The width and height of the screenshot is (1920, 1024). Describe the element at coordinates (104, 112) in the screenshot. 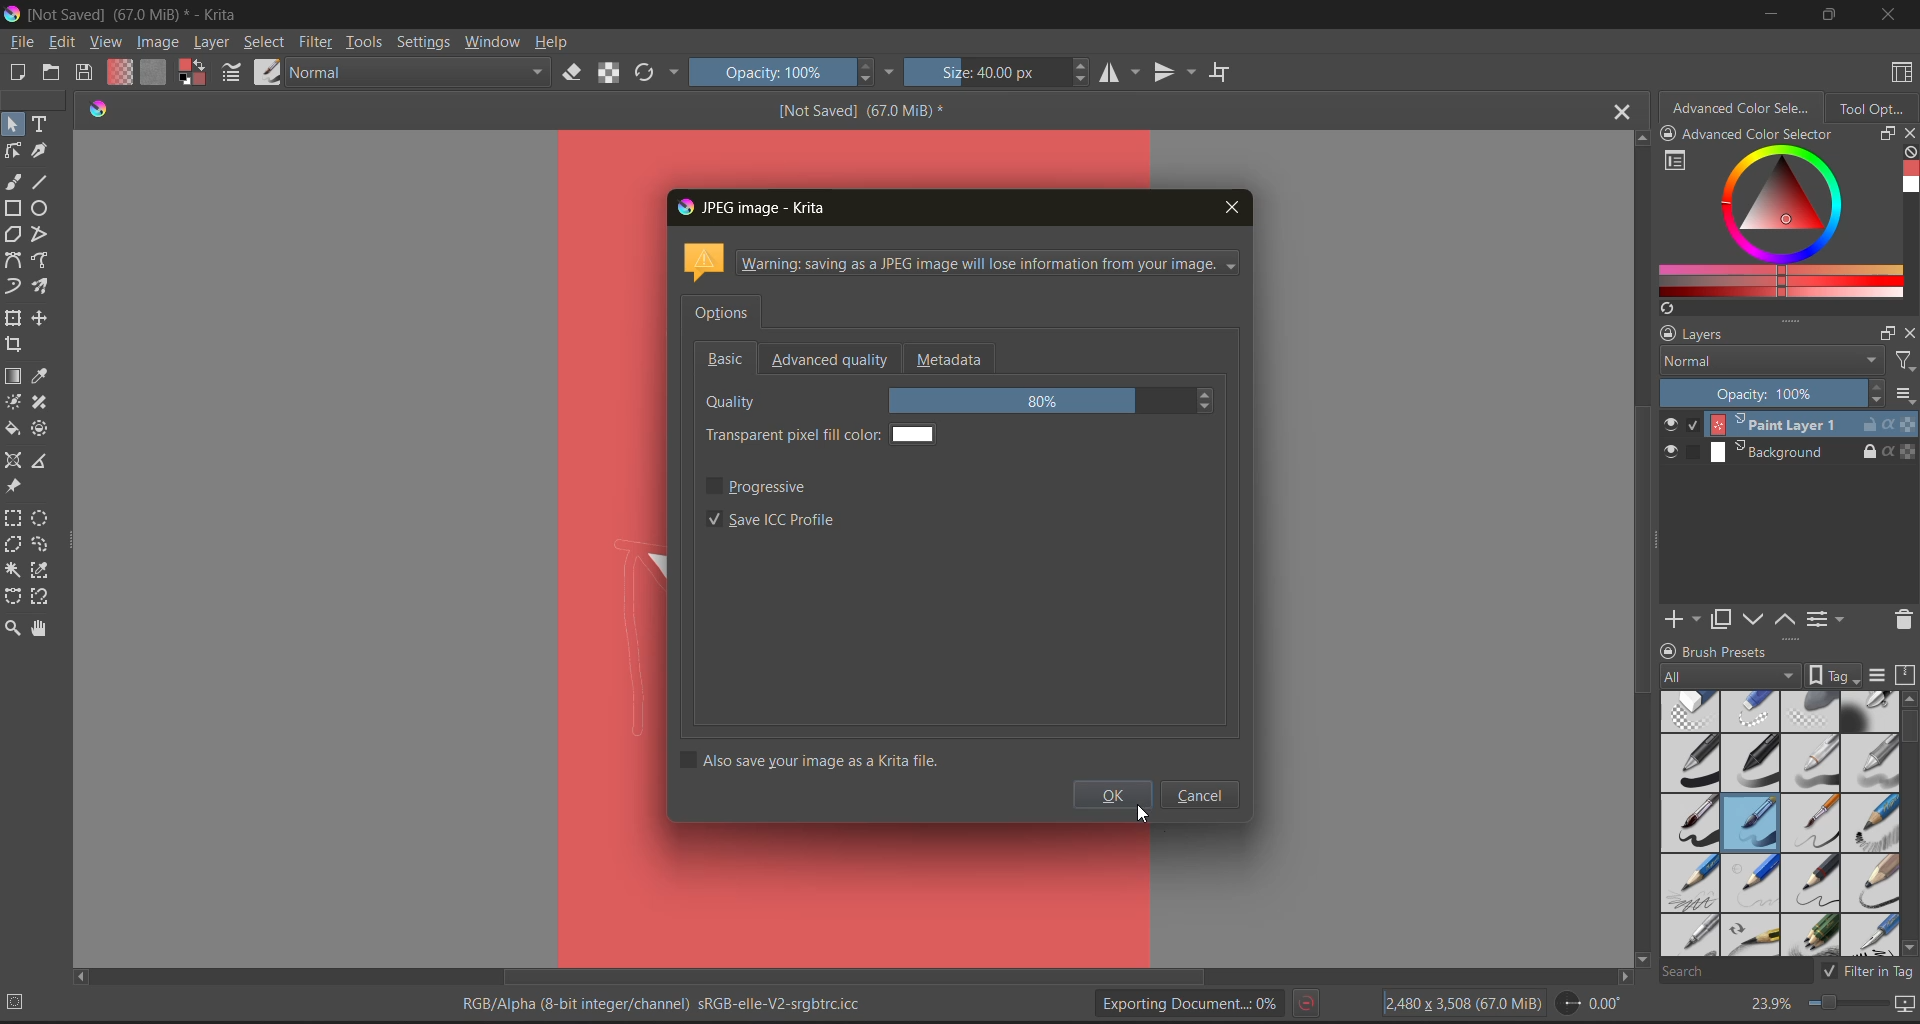

I see `Software logo` at that location.